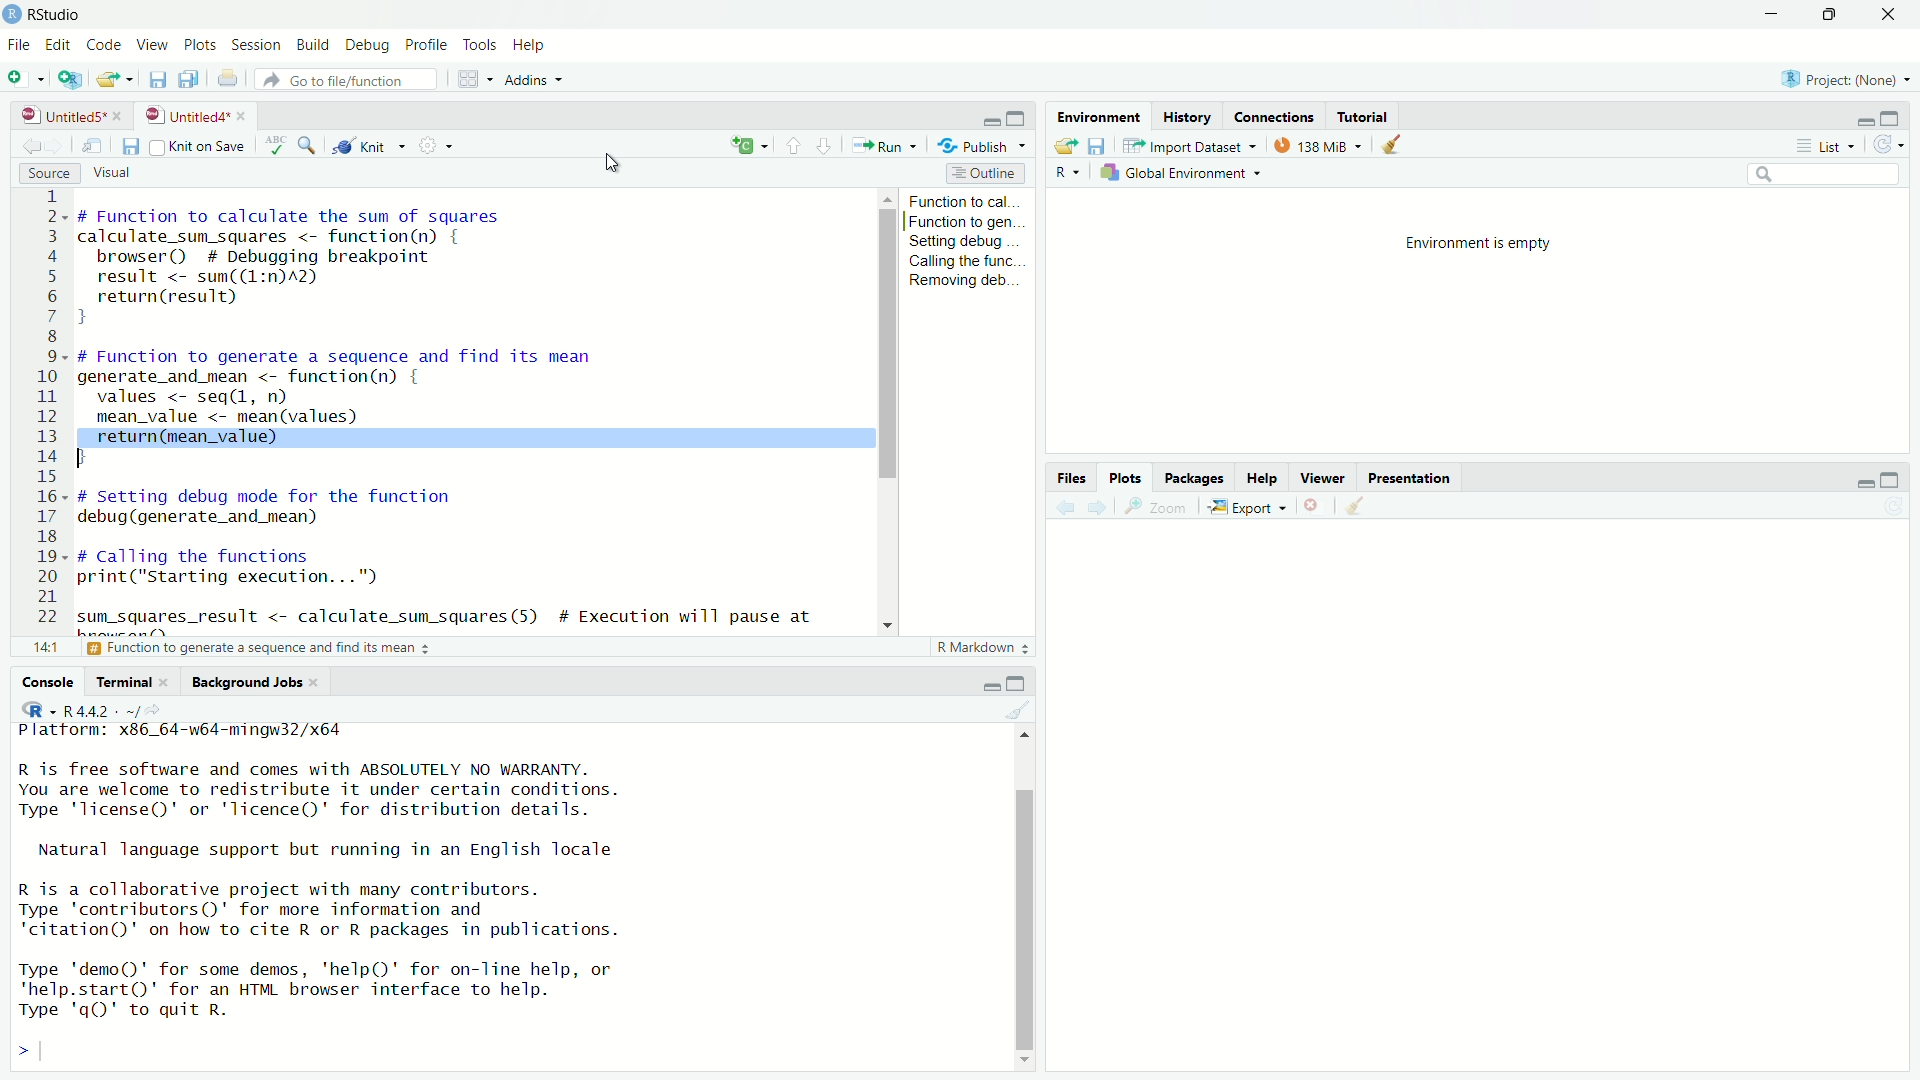 This screenshot has height=1080, width=1920. What do you see at coordinates (202, 43) in the screenshot?
I see `plots` at bounding box center [202, 43].